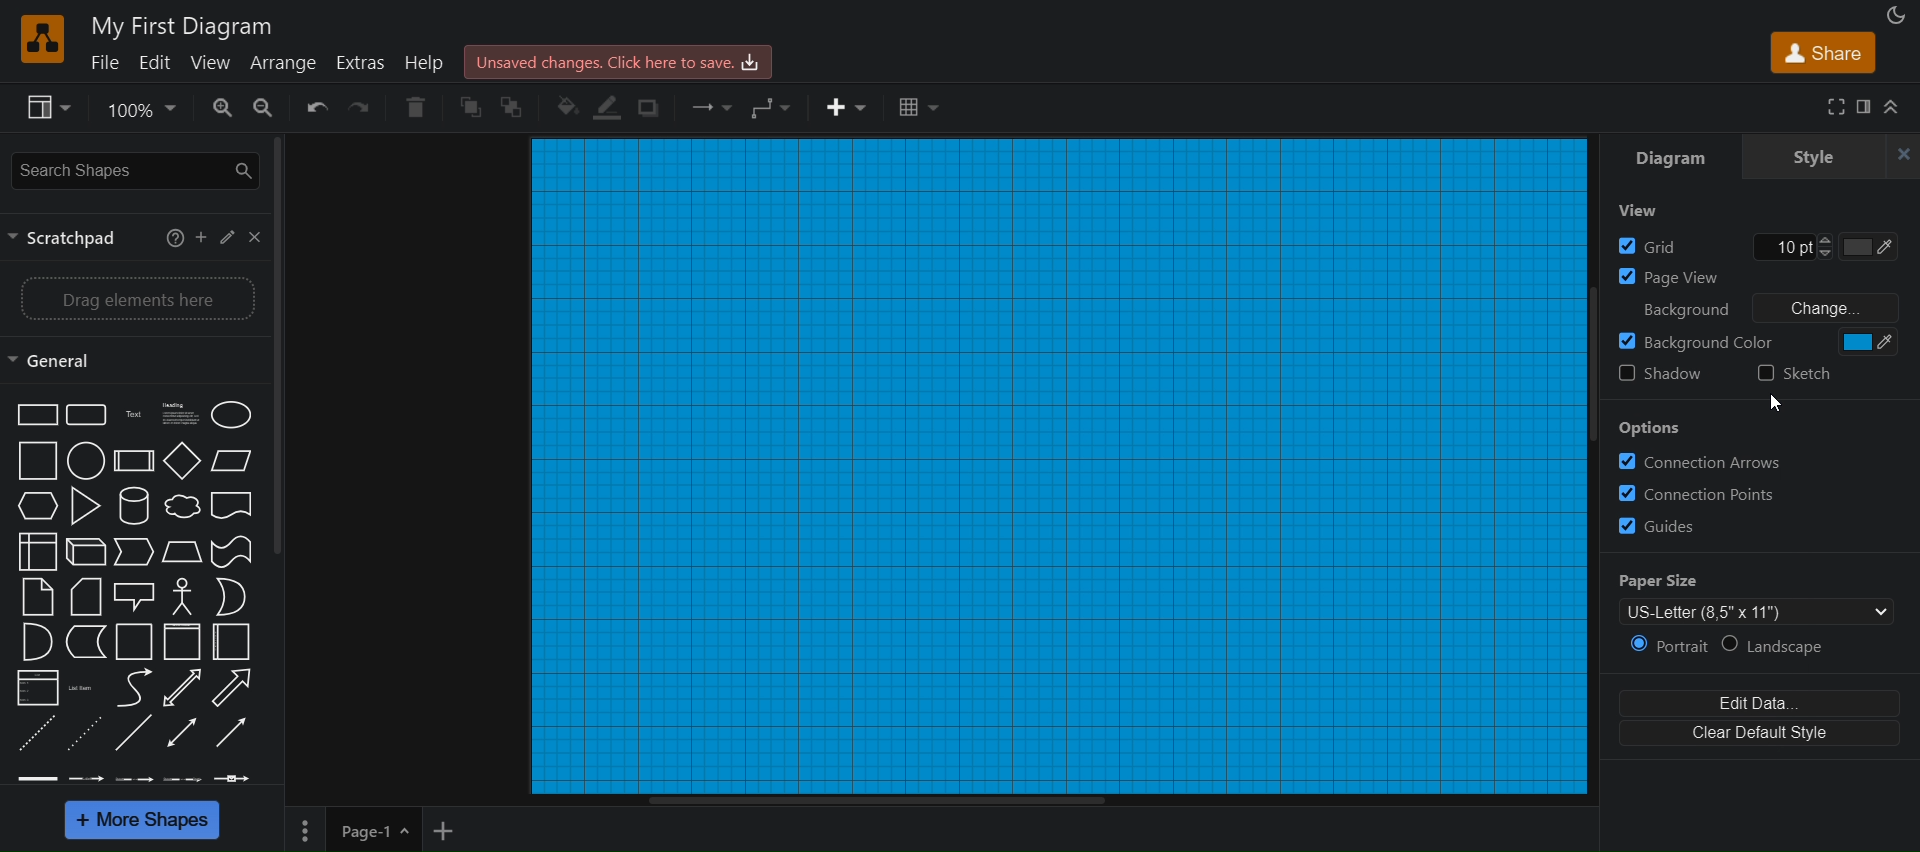 This screenshot has width=1920, height=852. I want to click on table, so click(921, 109).